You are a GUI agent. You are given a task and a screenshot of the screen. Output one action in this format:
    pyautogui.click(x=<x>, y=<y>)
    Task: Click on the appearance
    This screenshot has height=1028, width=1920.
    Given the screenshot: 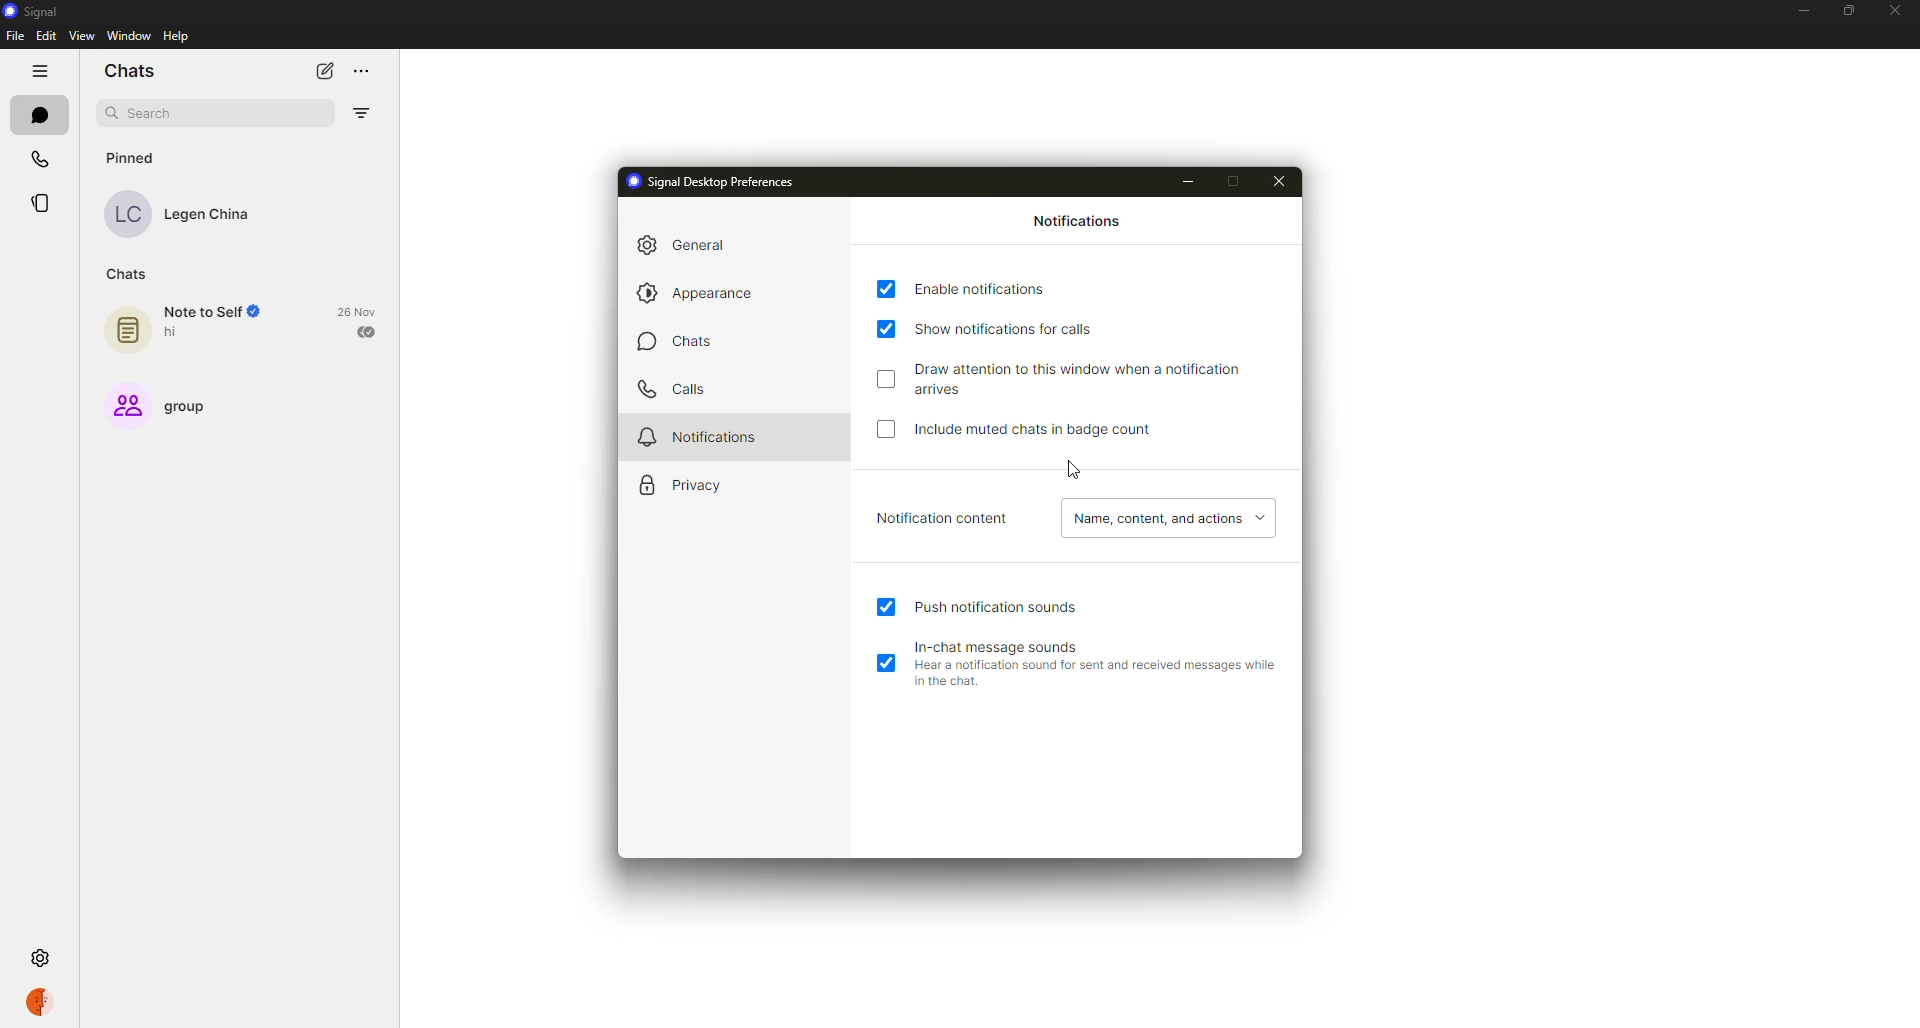 What is the action you would take?
    pyautogui.click(x=702, y=294)
    